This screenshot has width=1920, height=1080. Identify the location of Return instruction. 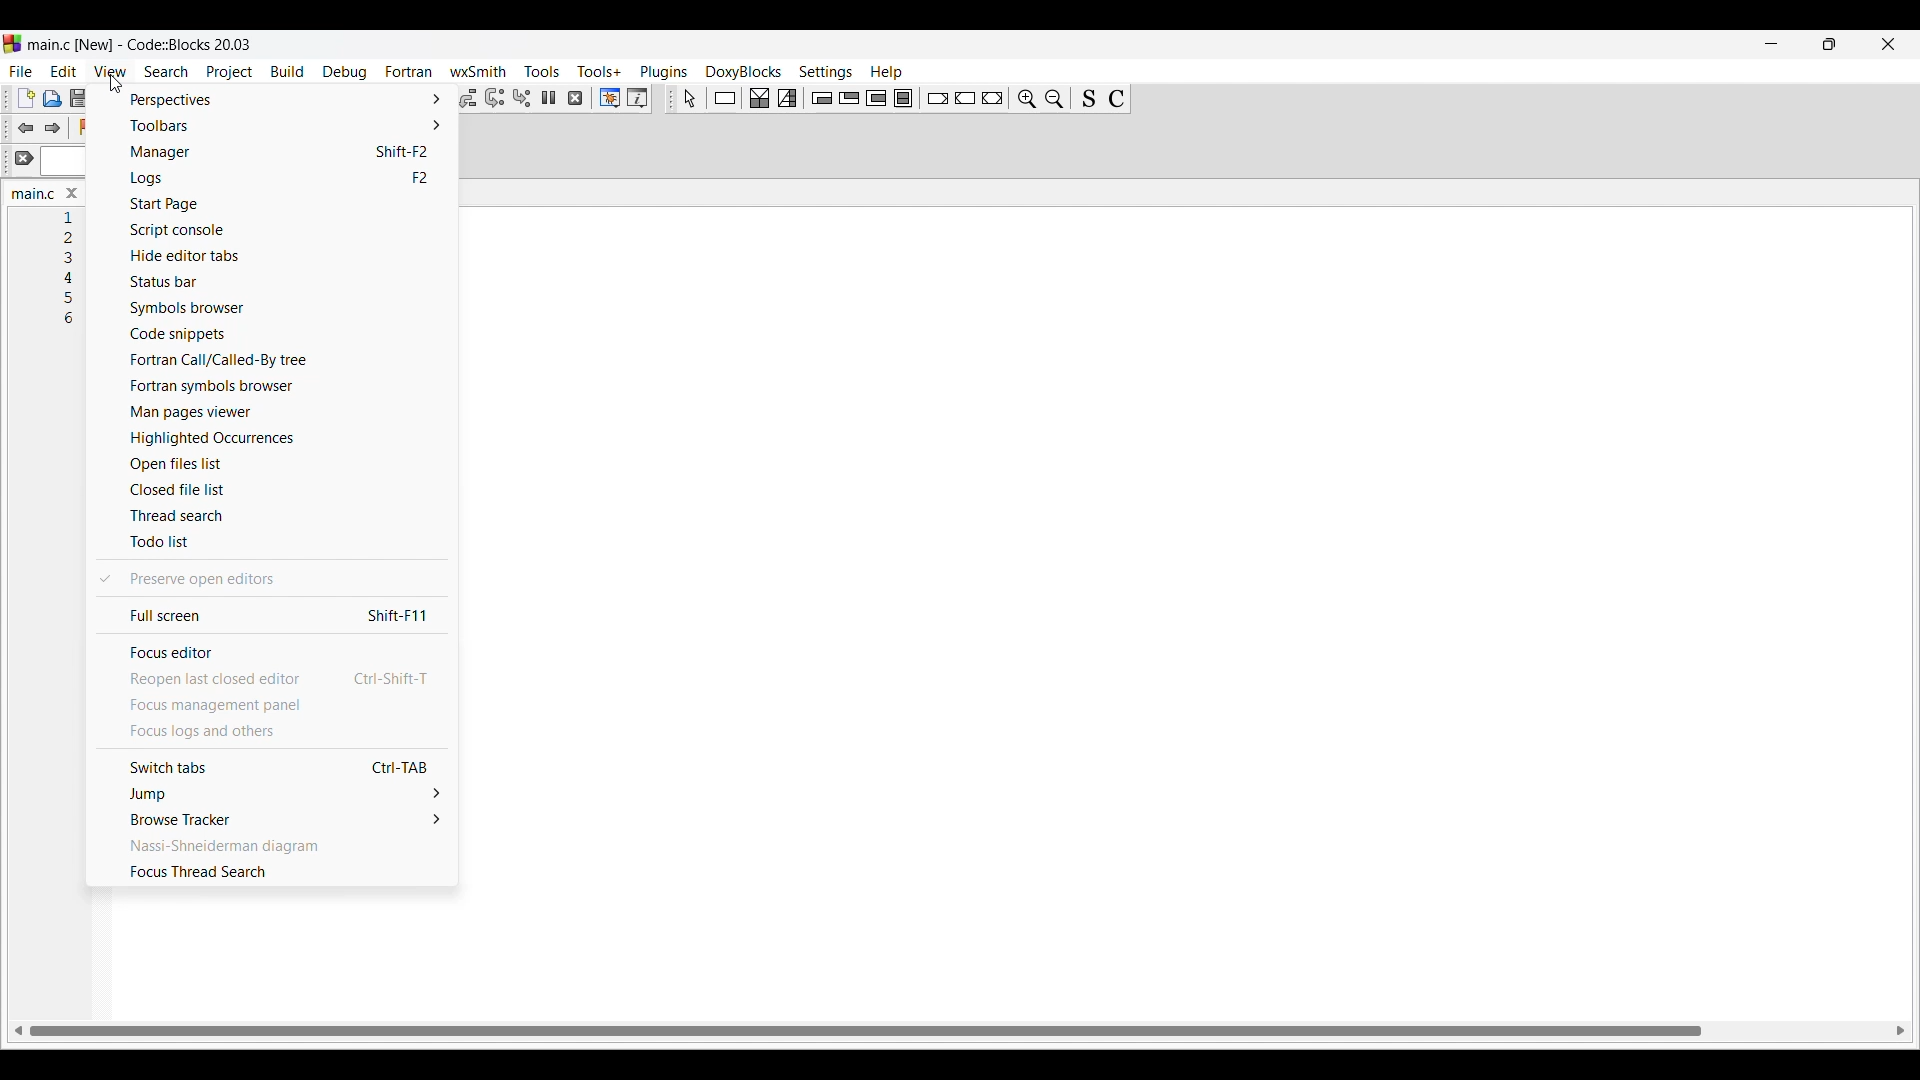
(992, 98).